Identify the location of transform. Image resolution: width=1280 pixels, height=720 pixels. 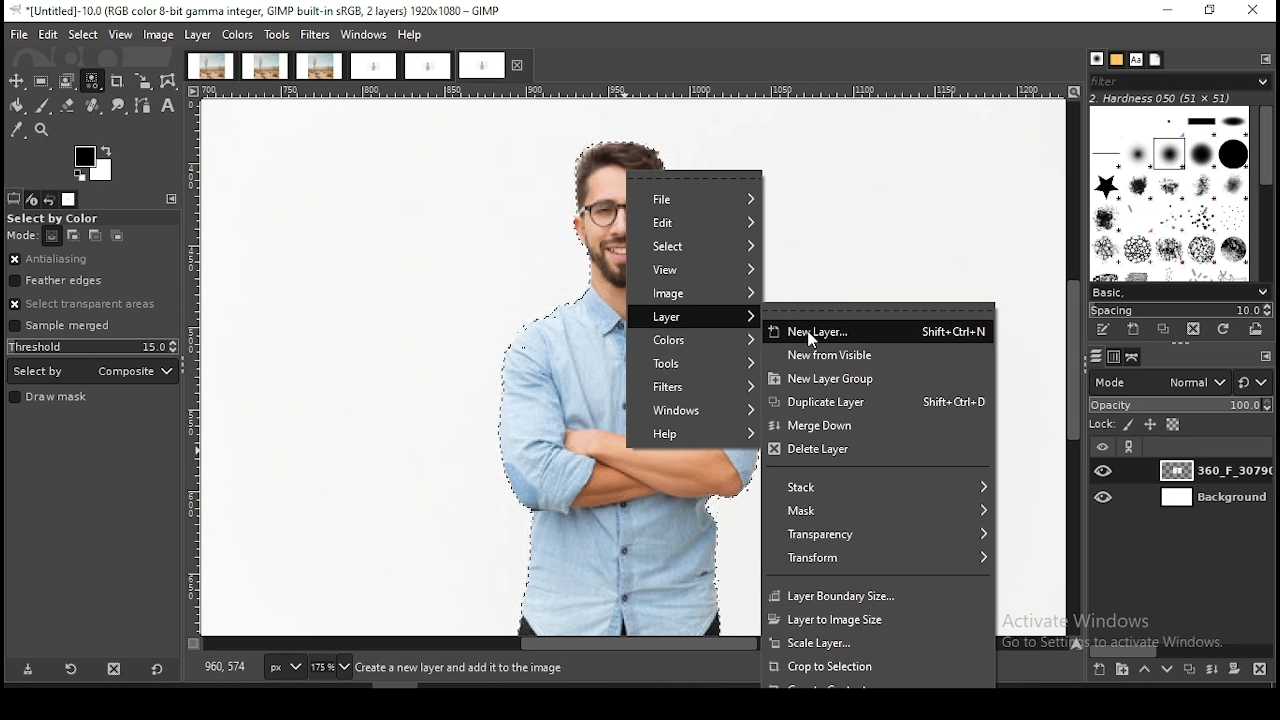
(877, 559).